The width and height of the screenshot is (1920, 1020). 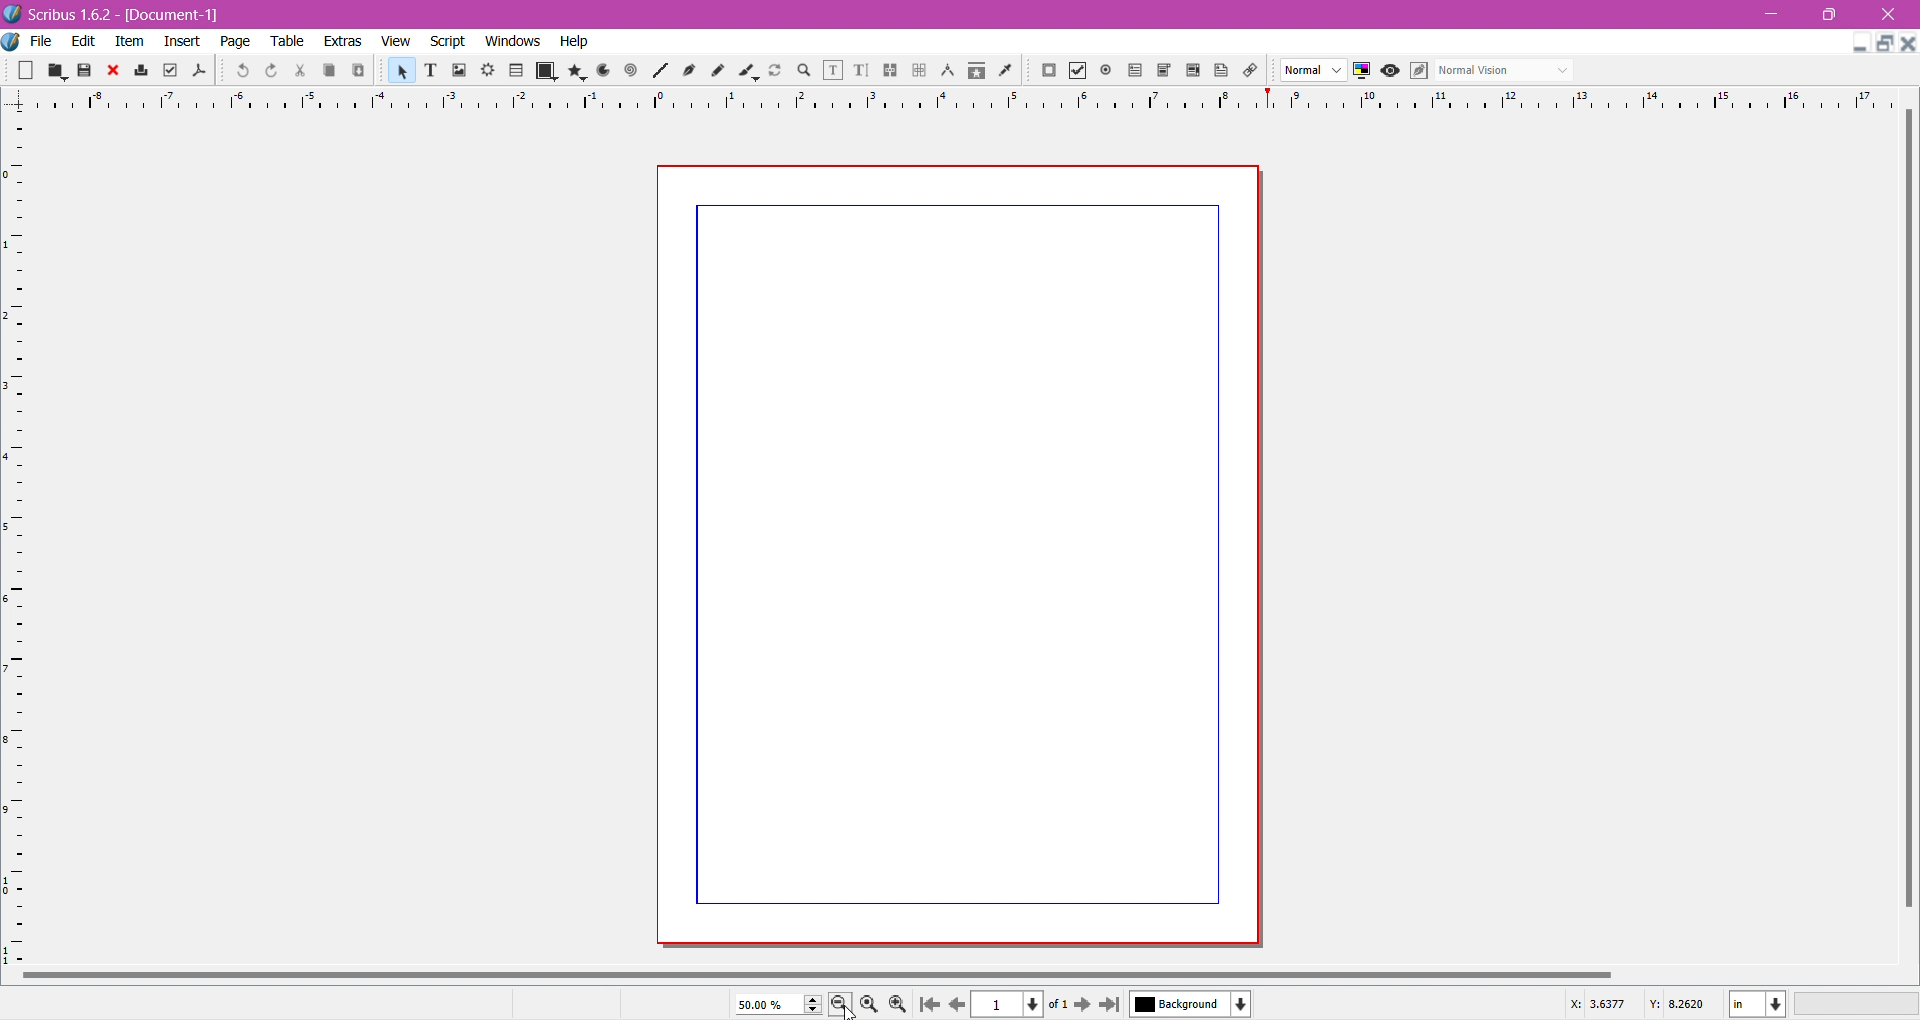 What do you see at coordinates (1757, 1004) in the screenshot?
I see `Select the current Unit` at bounding box center [1757, 1004].